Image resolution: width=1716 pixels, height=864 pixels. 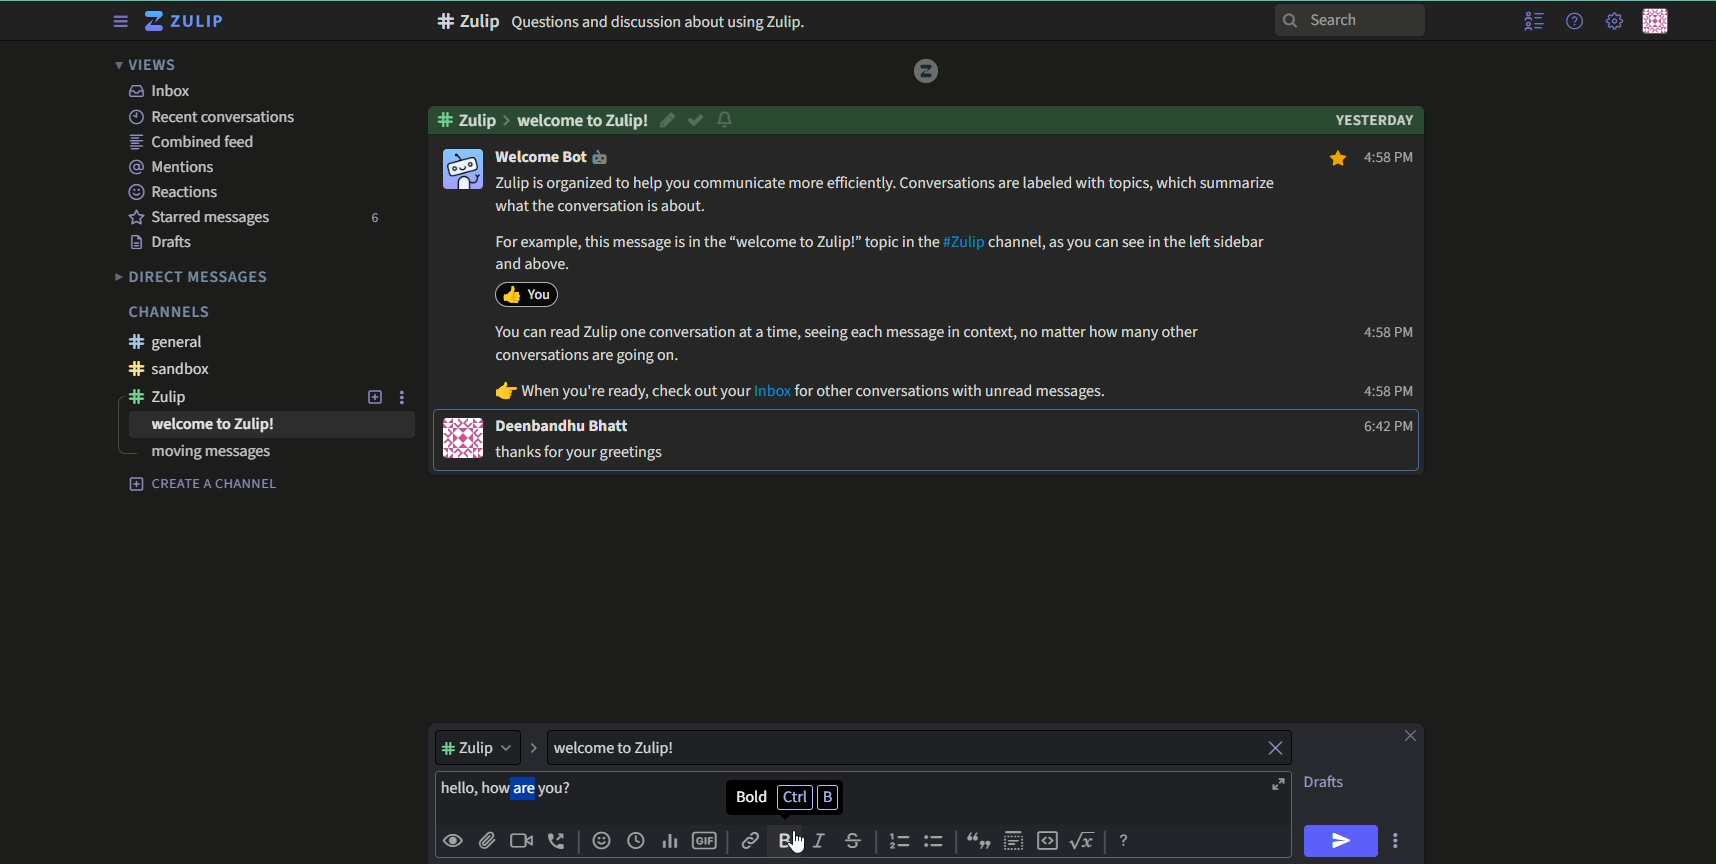 What do you see at coordinates (622, 22) in the screenshot?
I see `# Zulip Questions and discussion about using Zulip.` at bounding box center [622, 22].